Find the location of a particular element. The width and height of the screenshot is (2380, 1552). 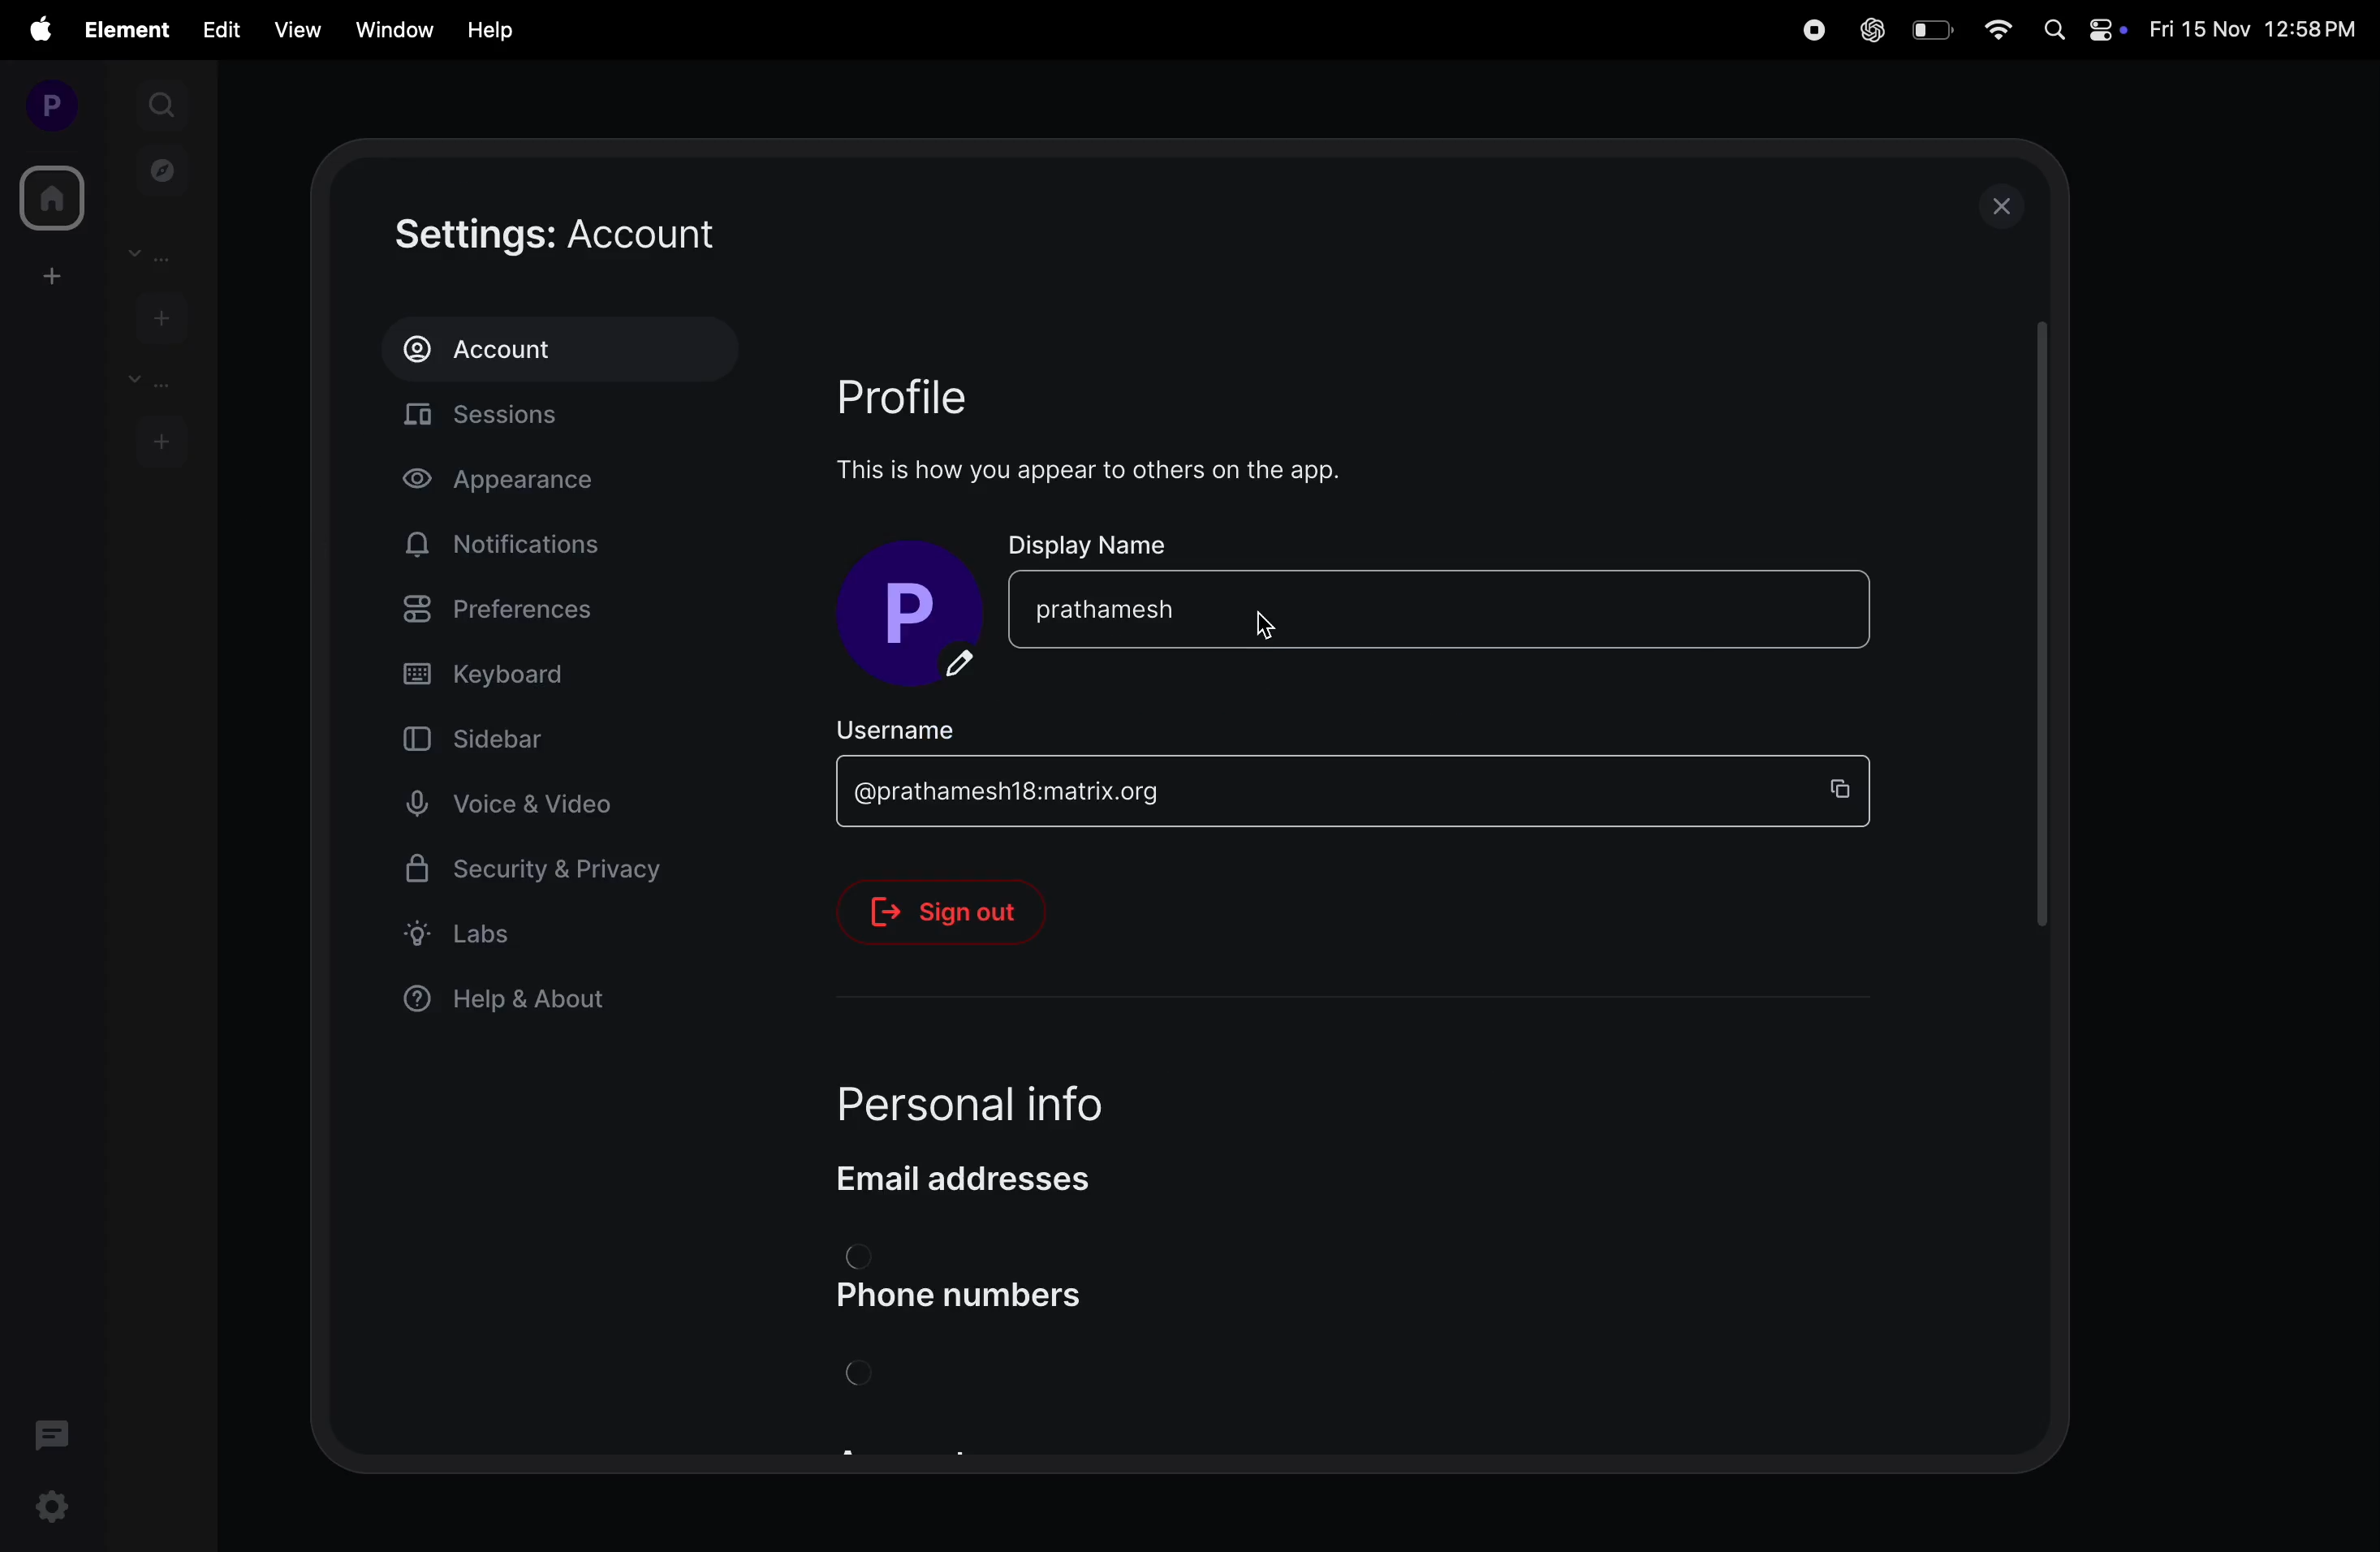

notifications is located at coordinates (512, 545).